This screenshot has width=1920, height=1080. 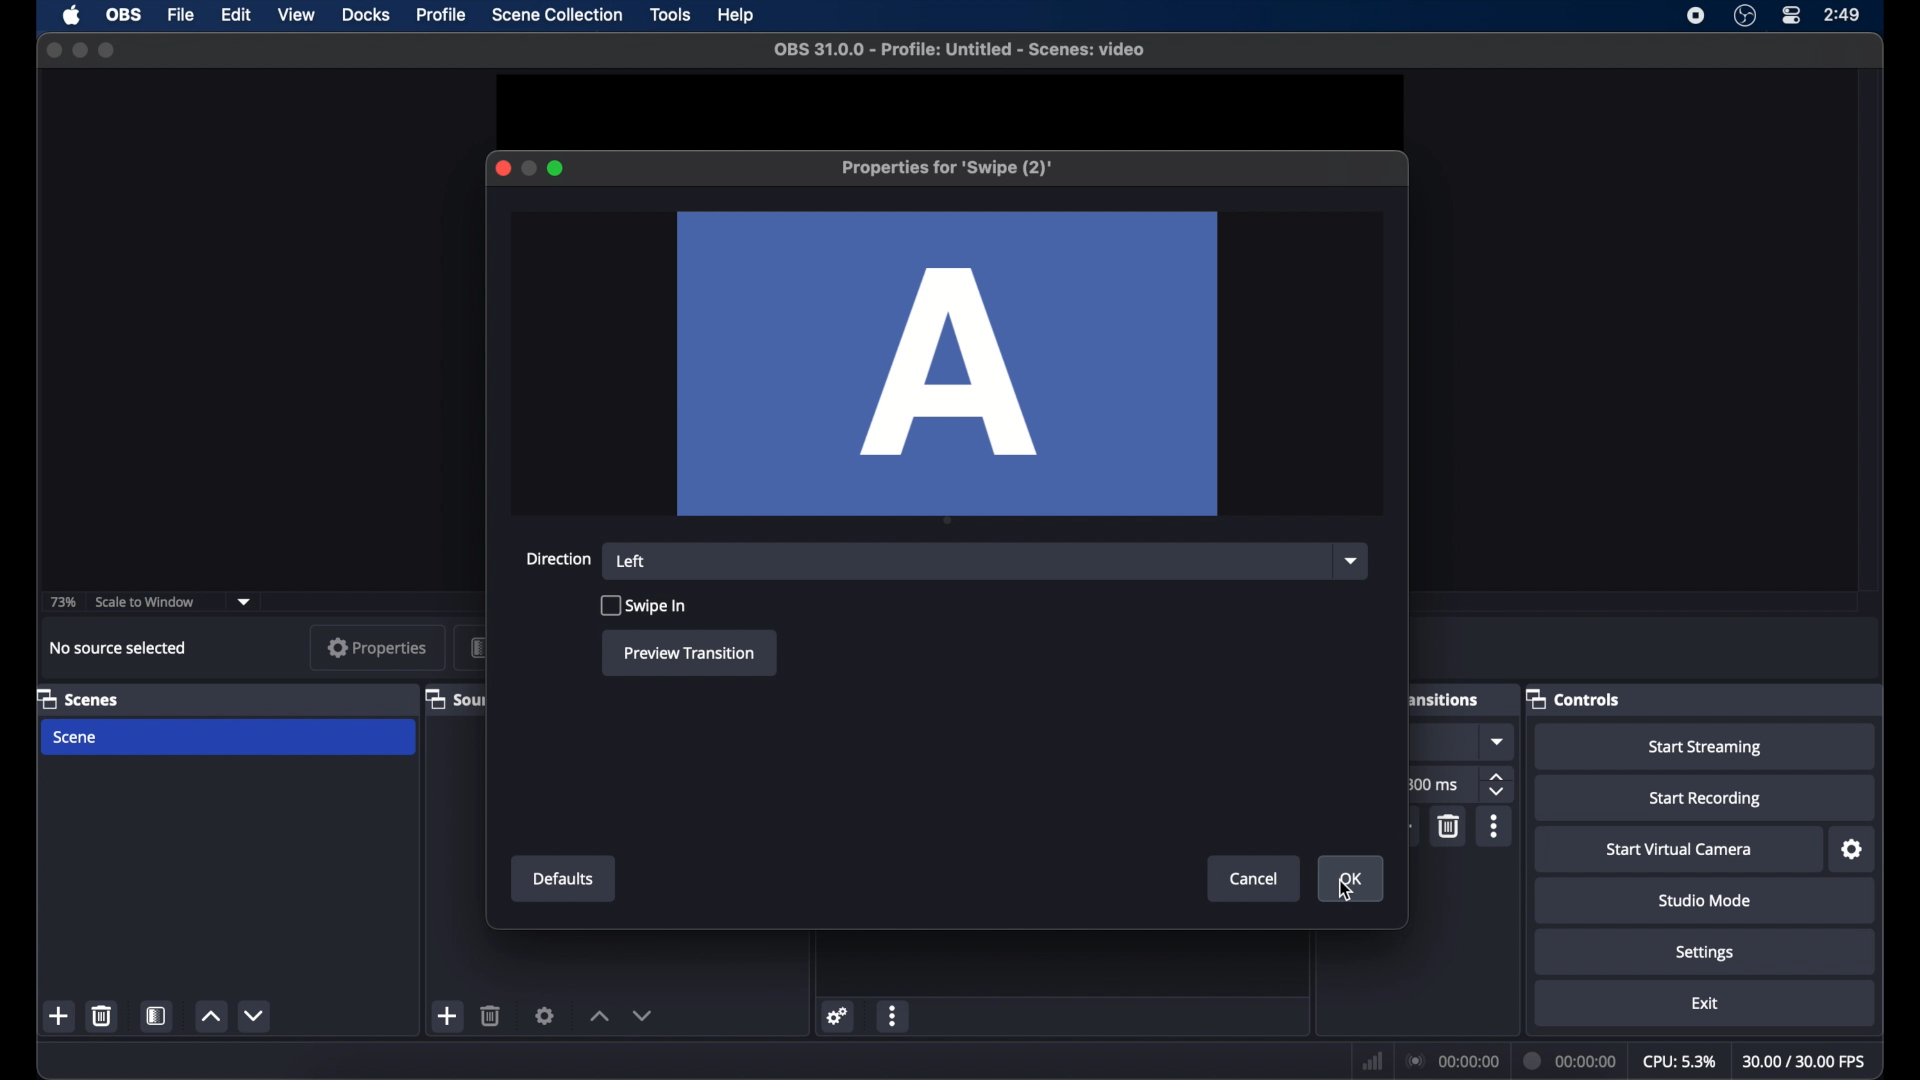 What do you see at coordinates (1567, 1059) in the screenshot?
I see `duration` at bounding box center [1567, 1059].